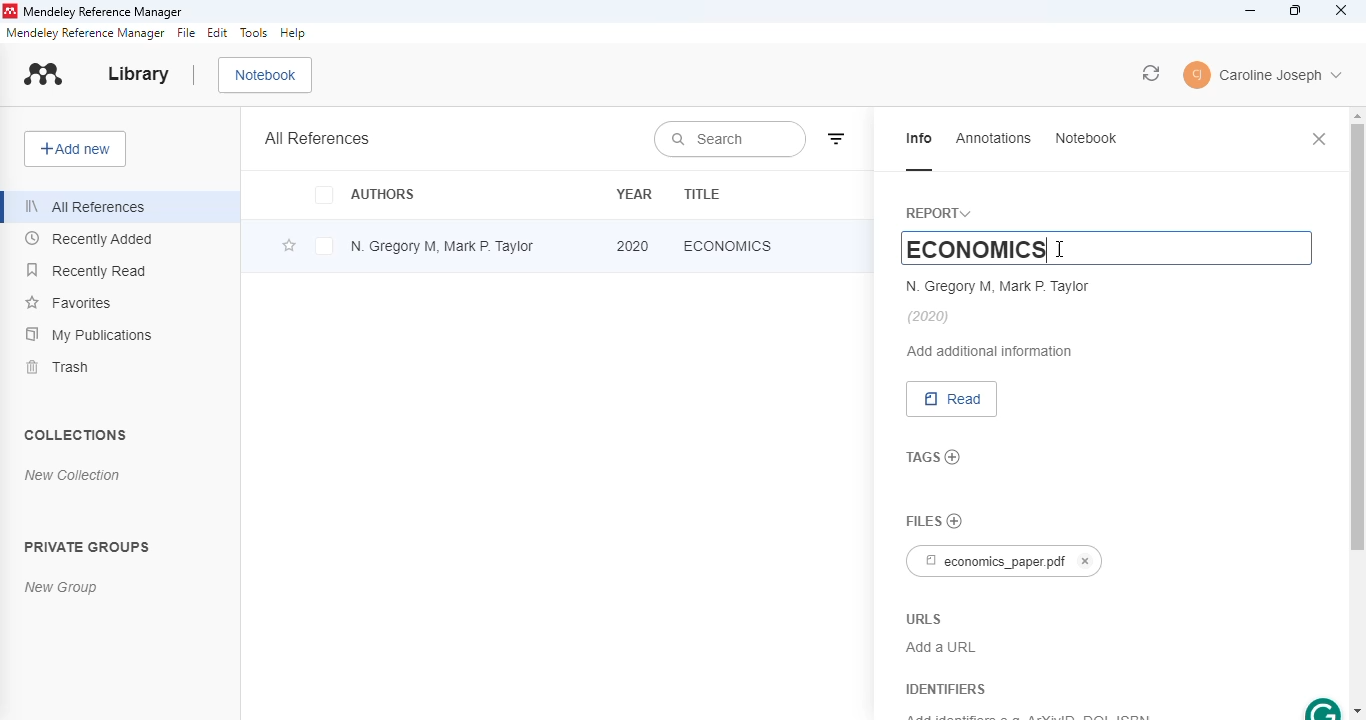 This screenshot has height=720, width=1366. I want to click on help, so click(293, 33).